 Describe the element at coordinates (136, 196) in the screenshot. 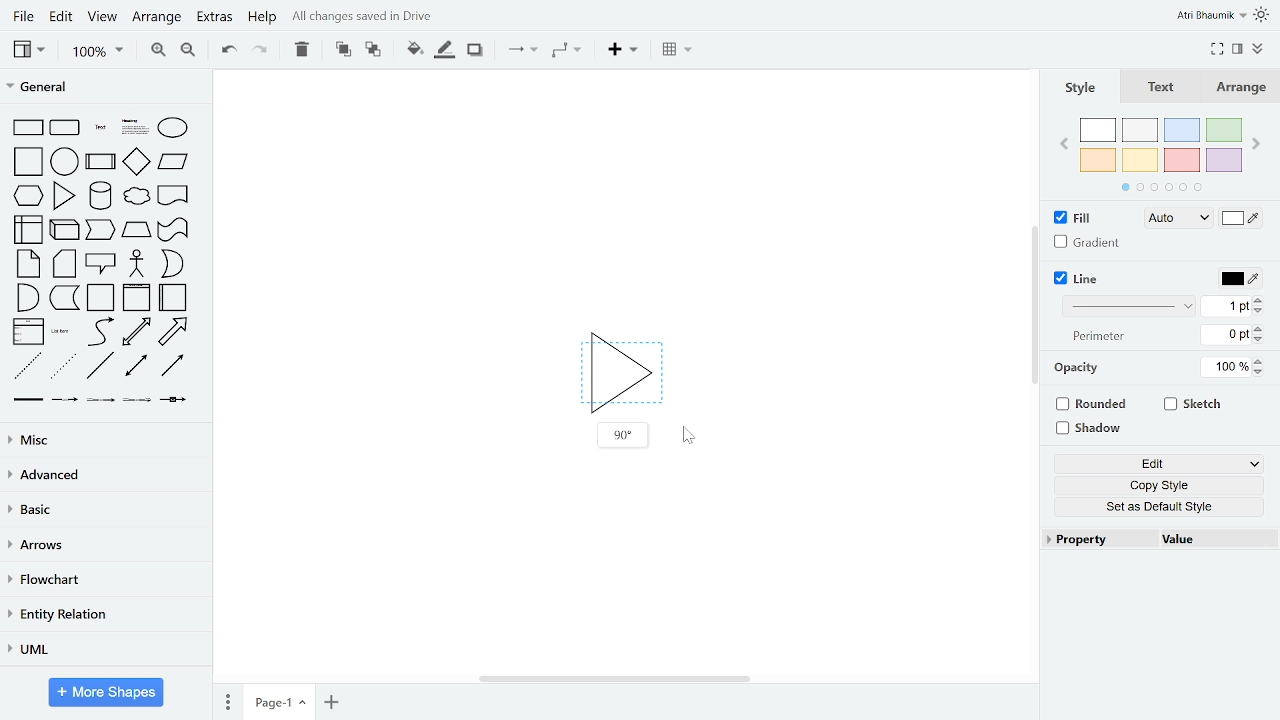

I see `cloud` at that location.